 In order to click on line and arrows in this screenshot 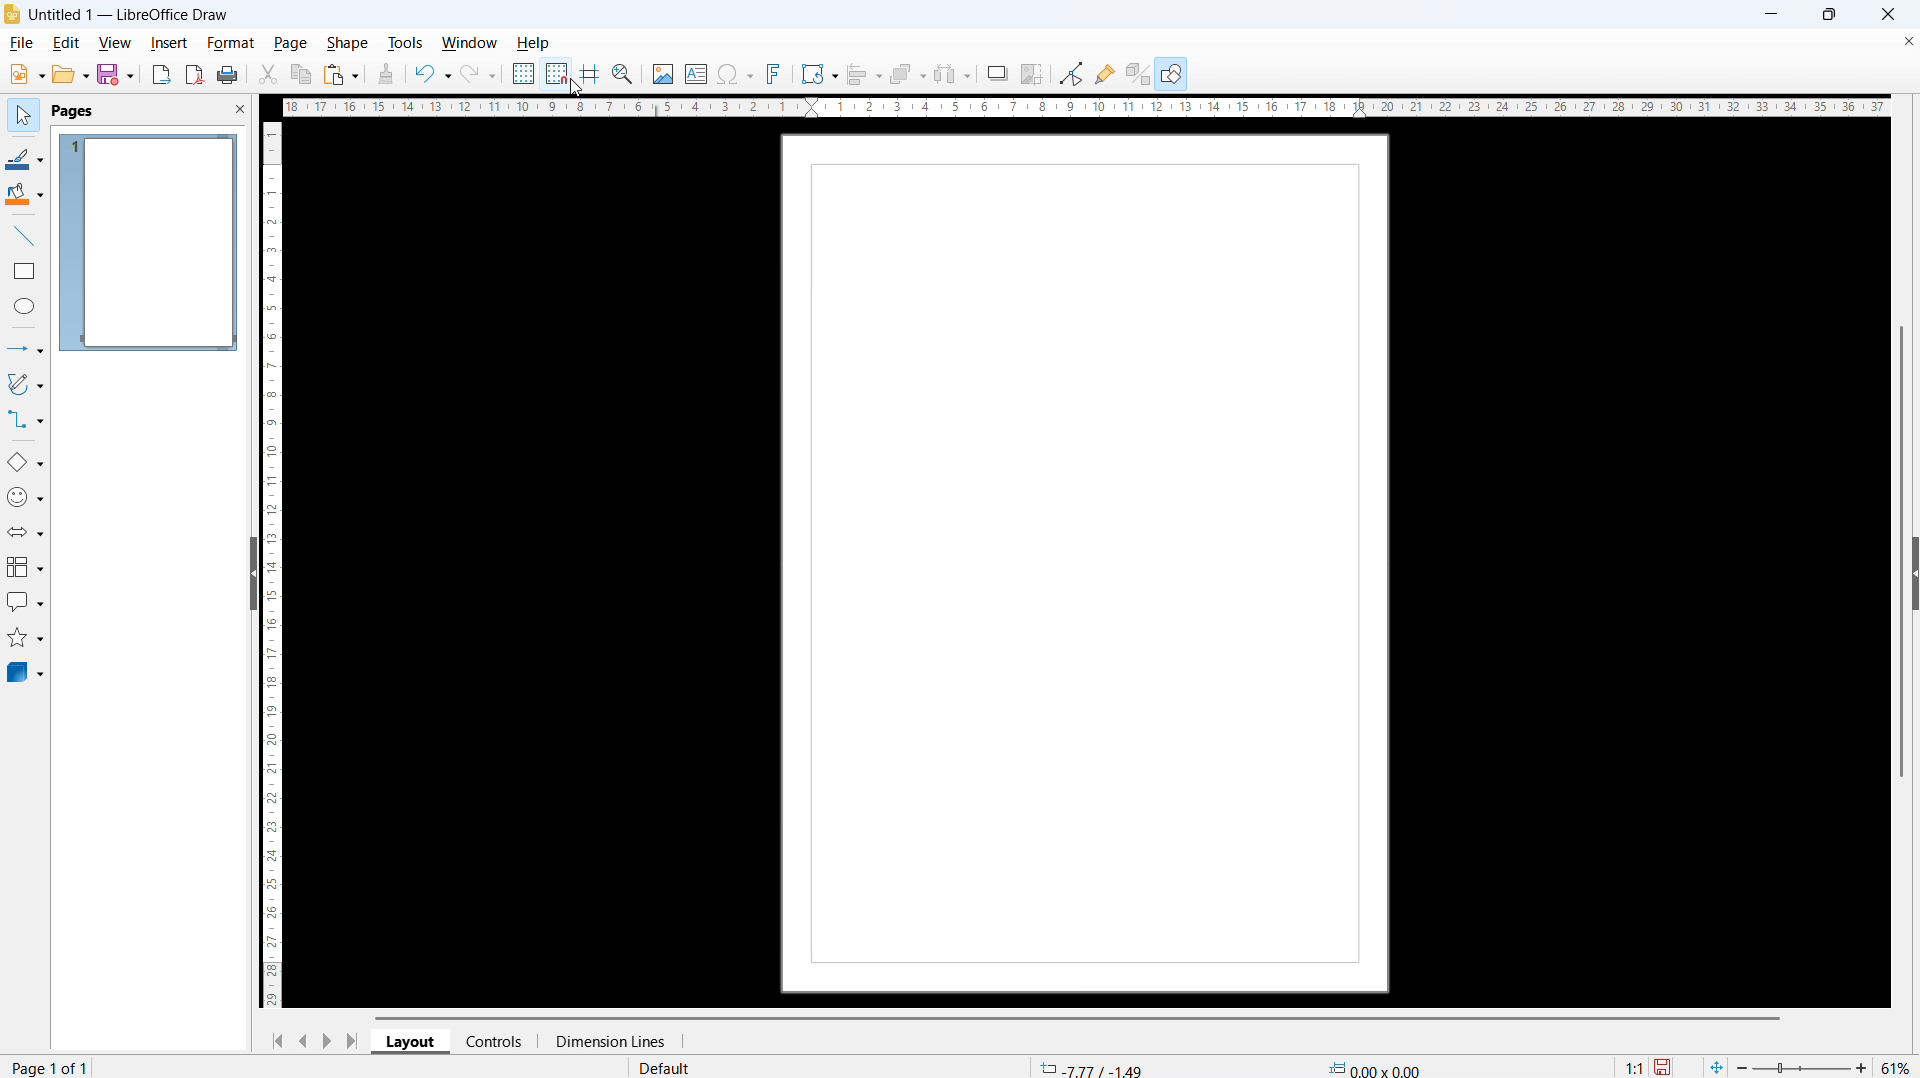, I will do `click(26, 348)`.